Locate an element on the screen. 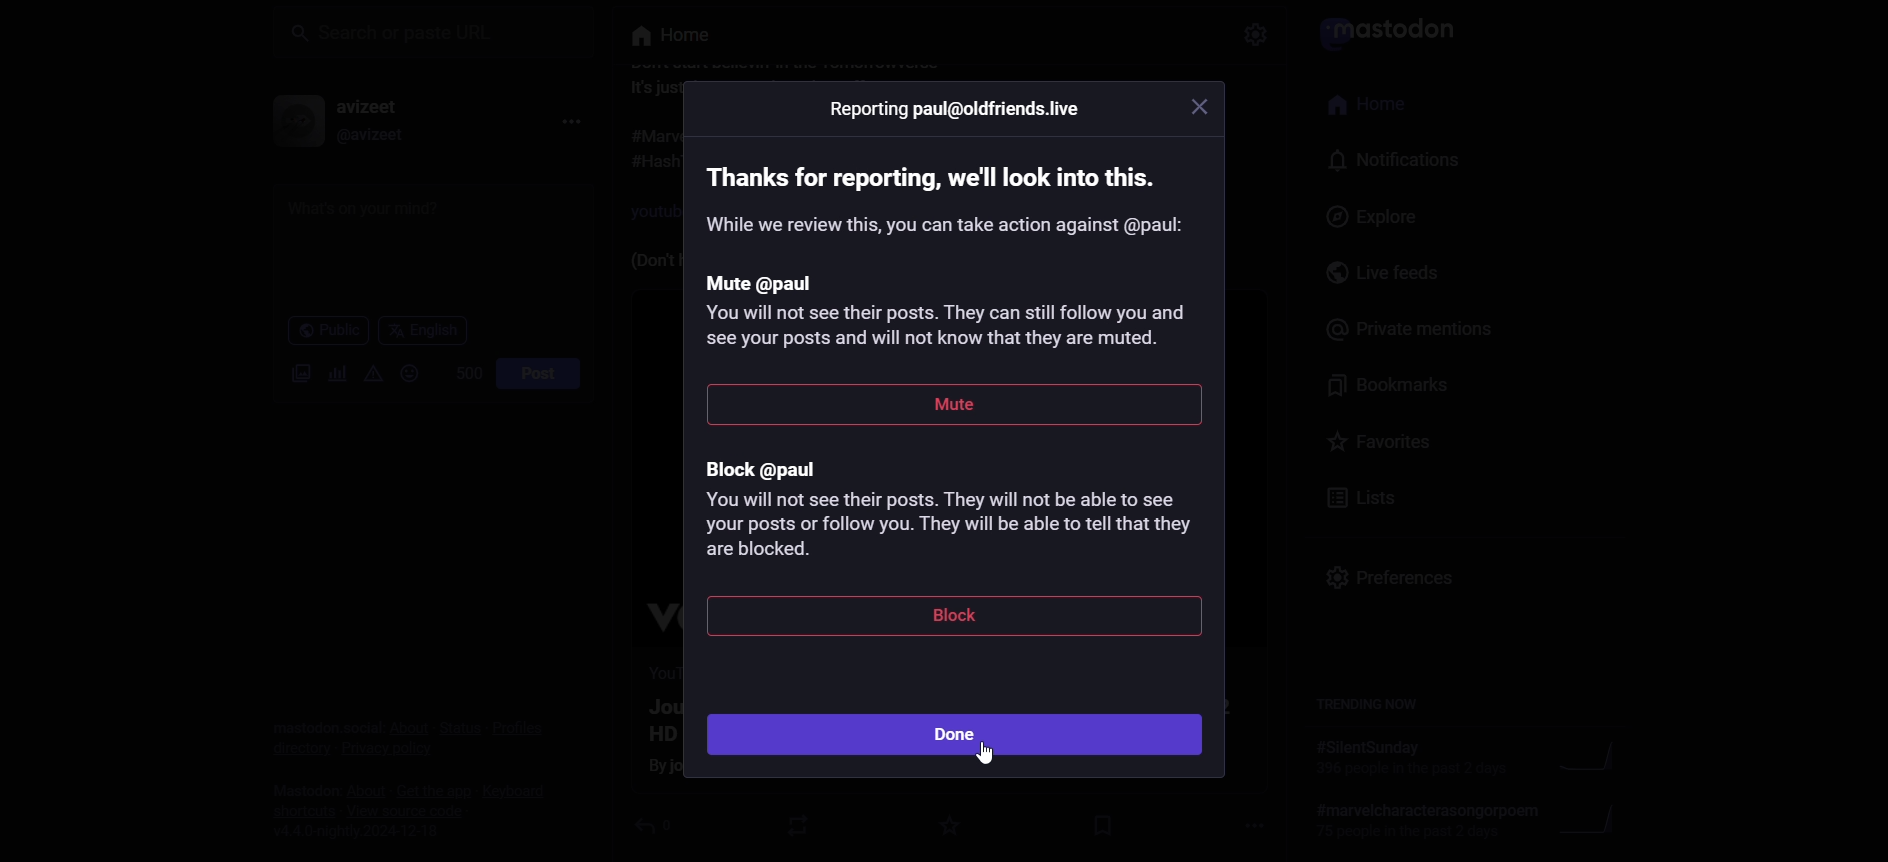 The width and height of the screenshot is (1888, 862). more is located at coordinates (563, 123).